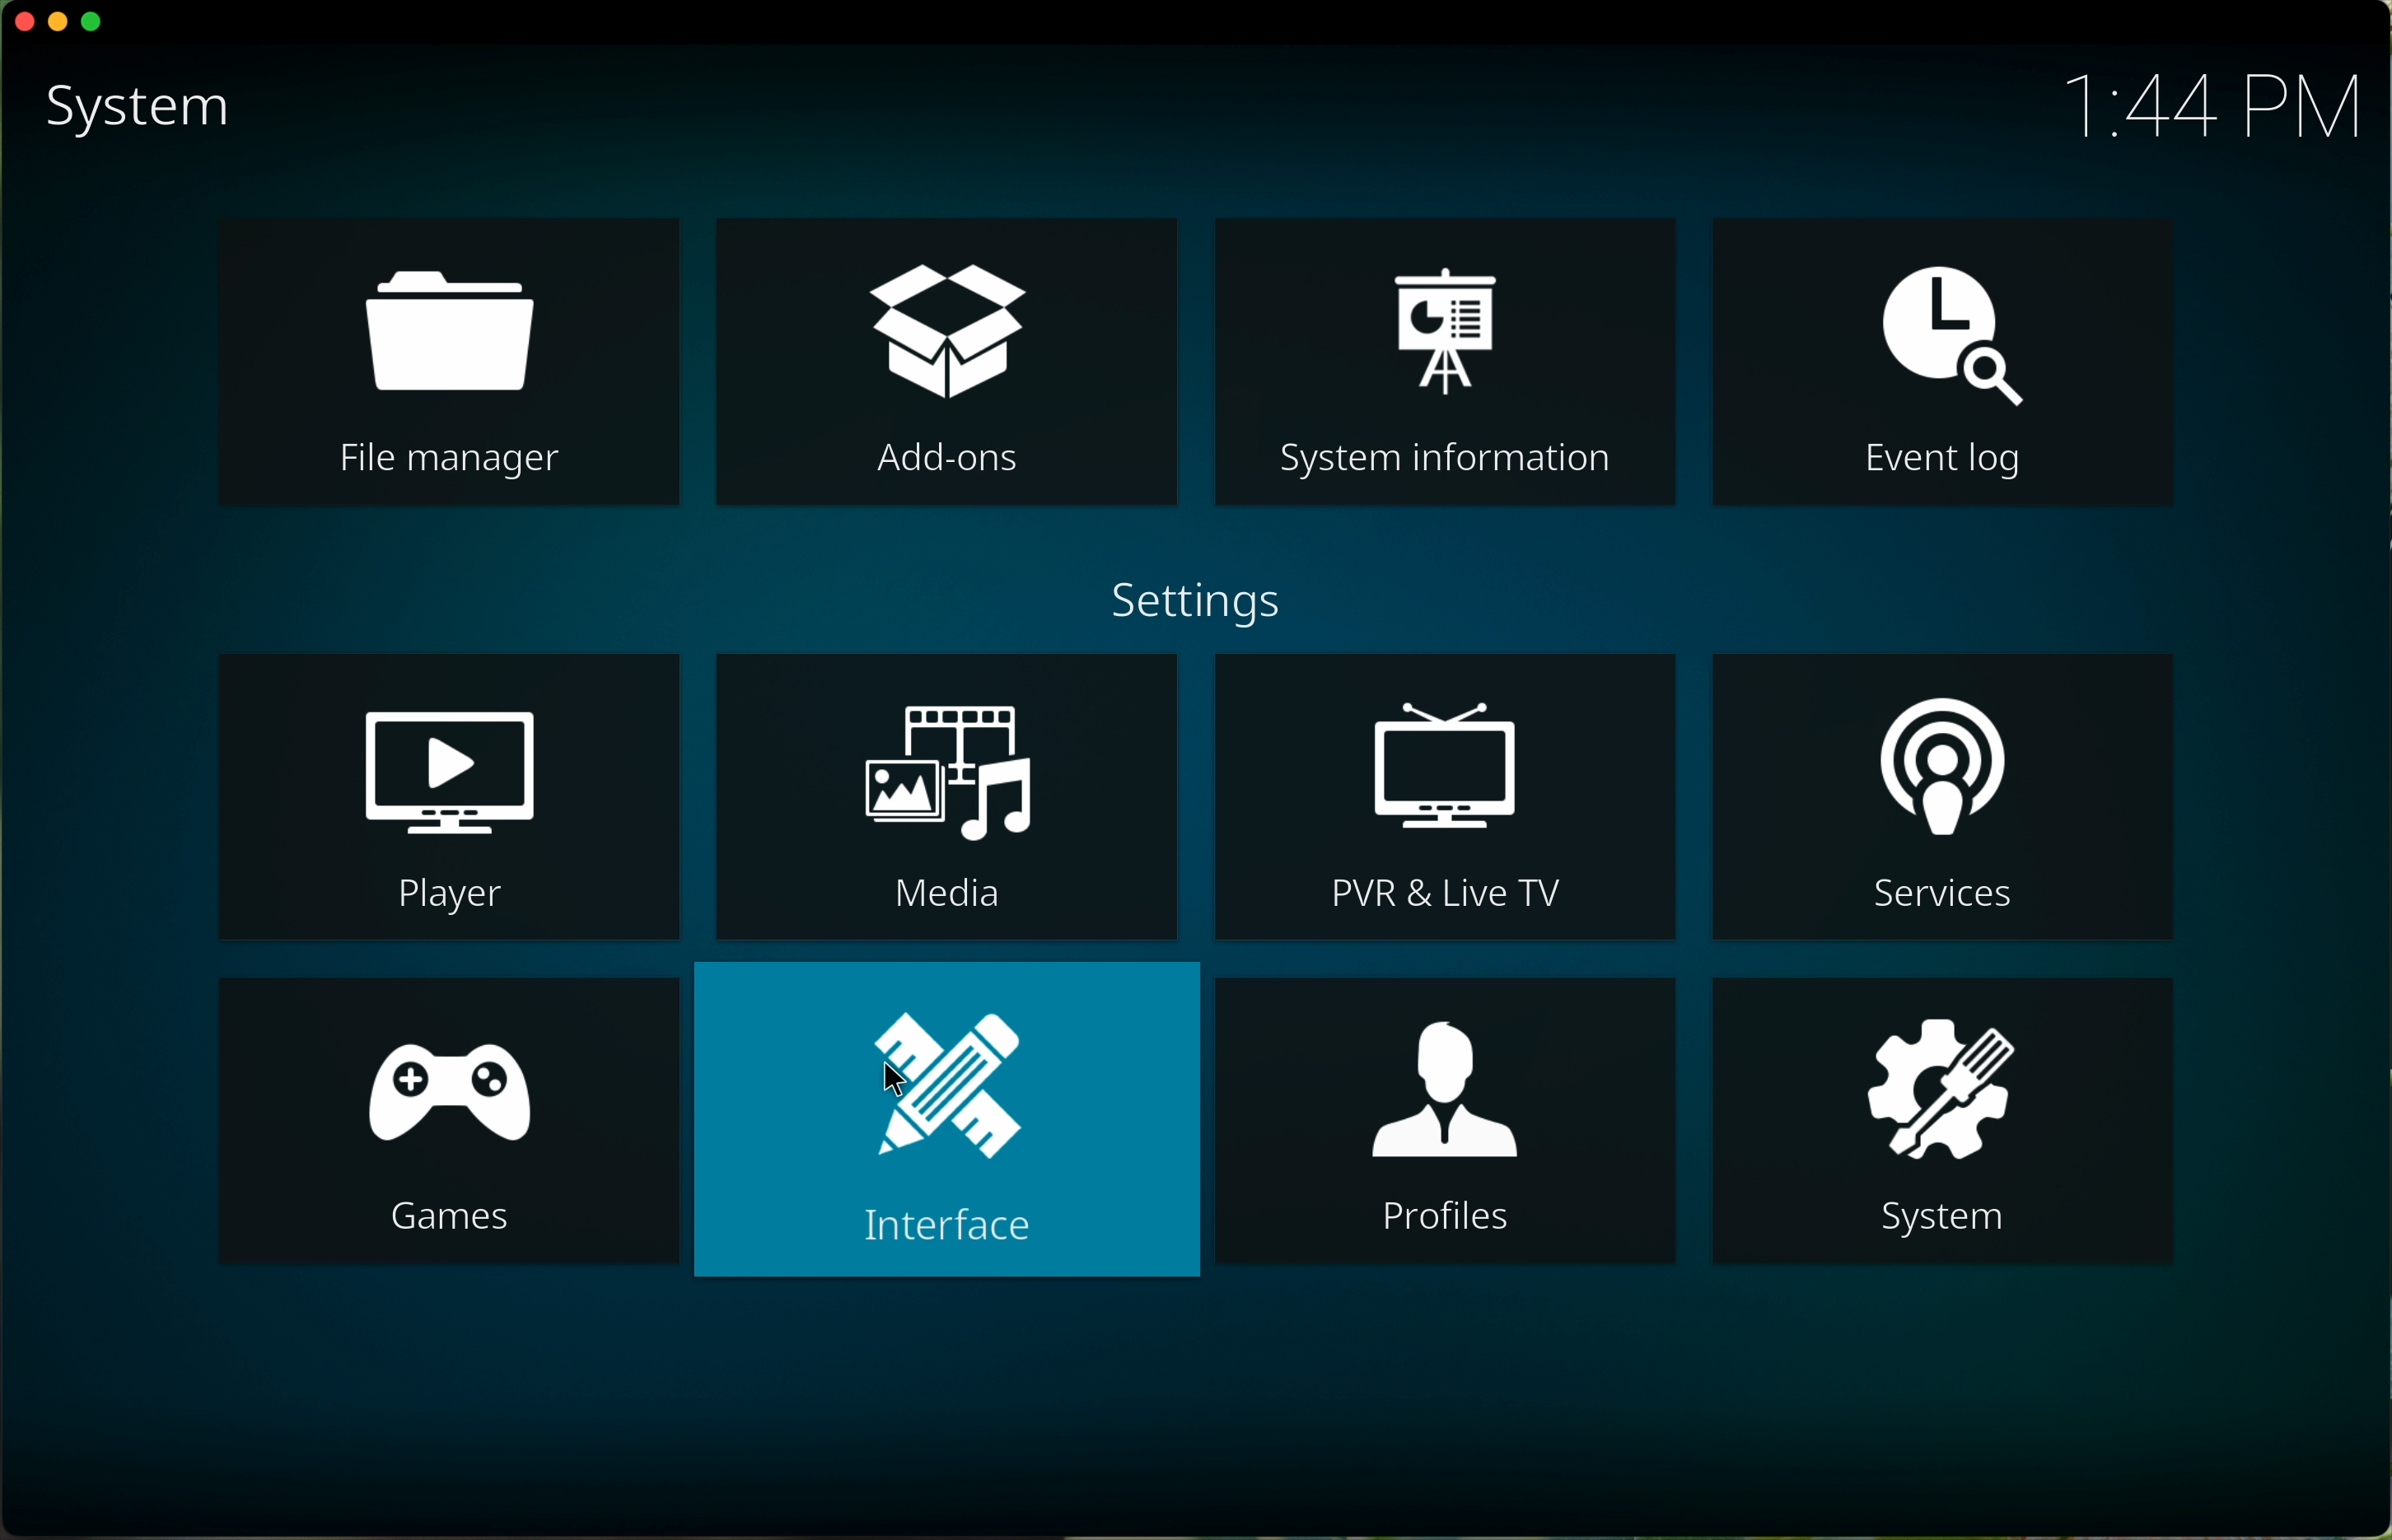  What do you see at coordinates (450, 795) in the screenshot?
I see `player` at bounding box center [450, 795].